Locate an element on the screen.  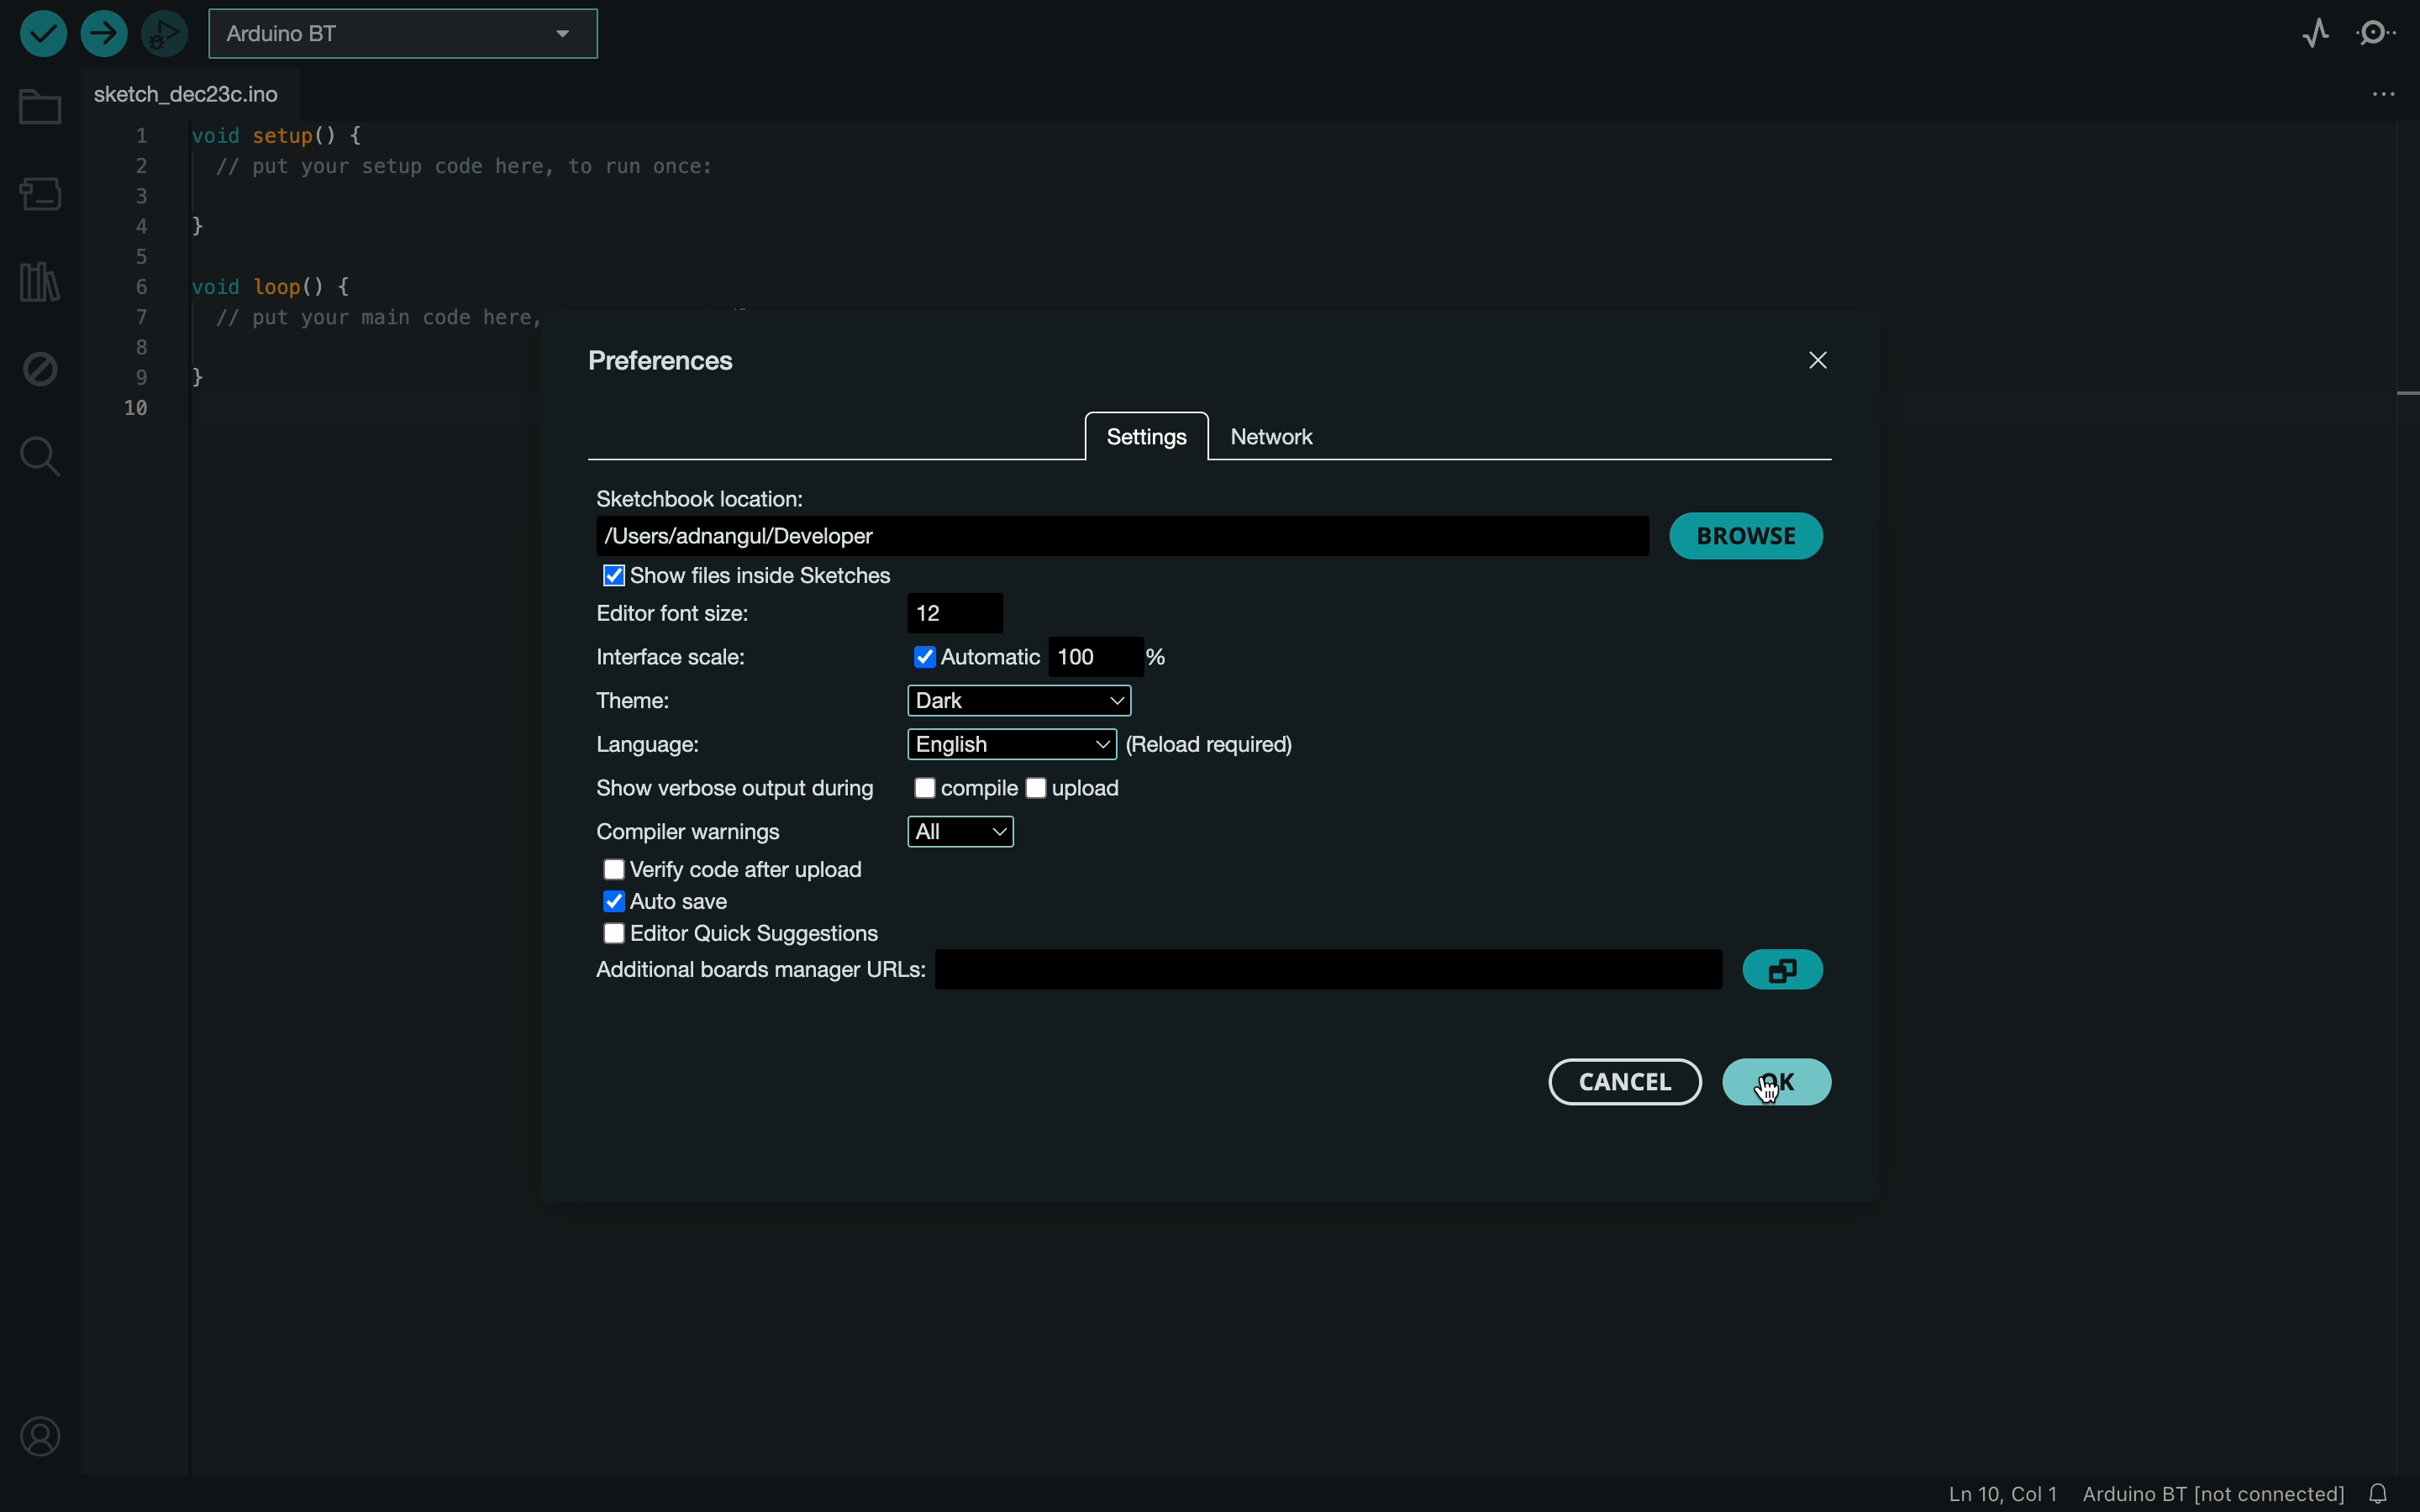
scale is located at coordinates (888, 657).